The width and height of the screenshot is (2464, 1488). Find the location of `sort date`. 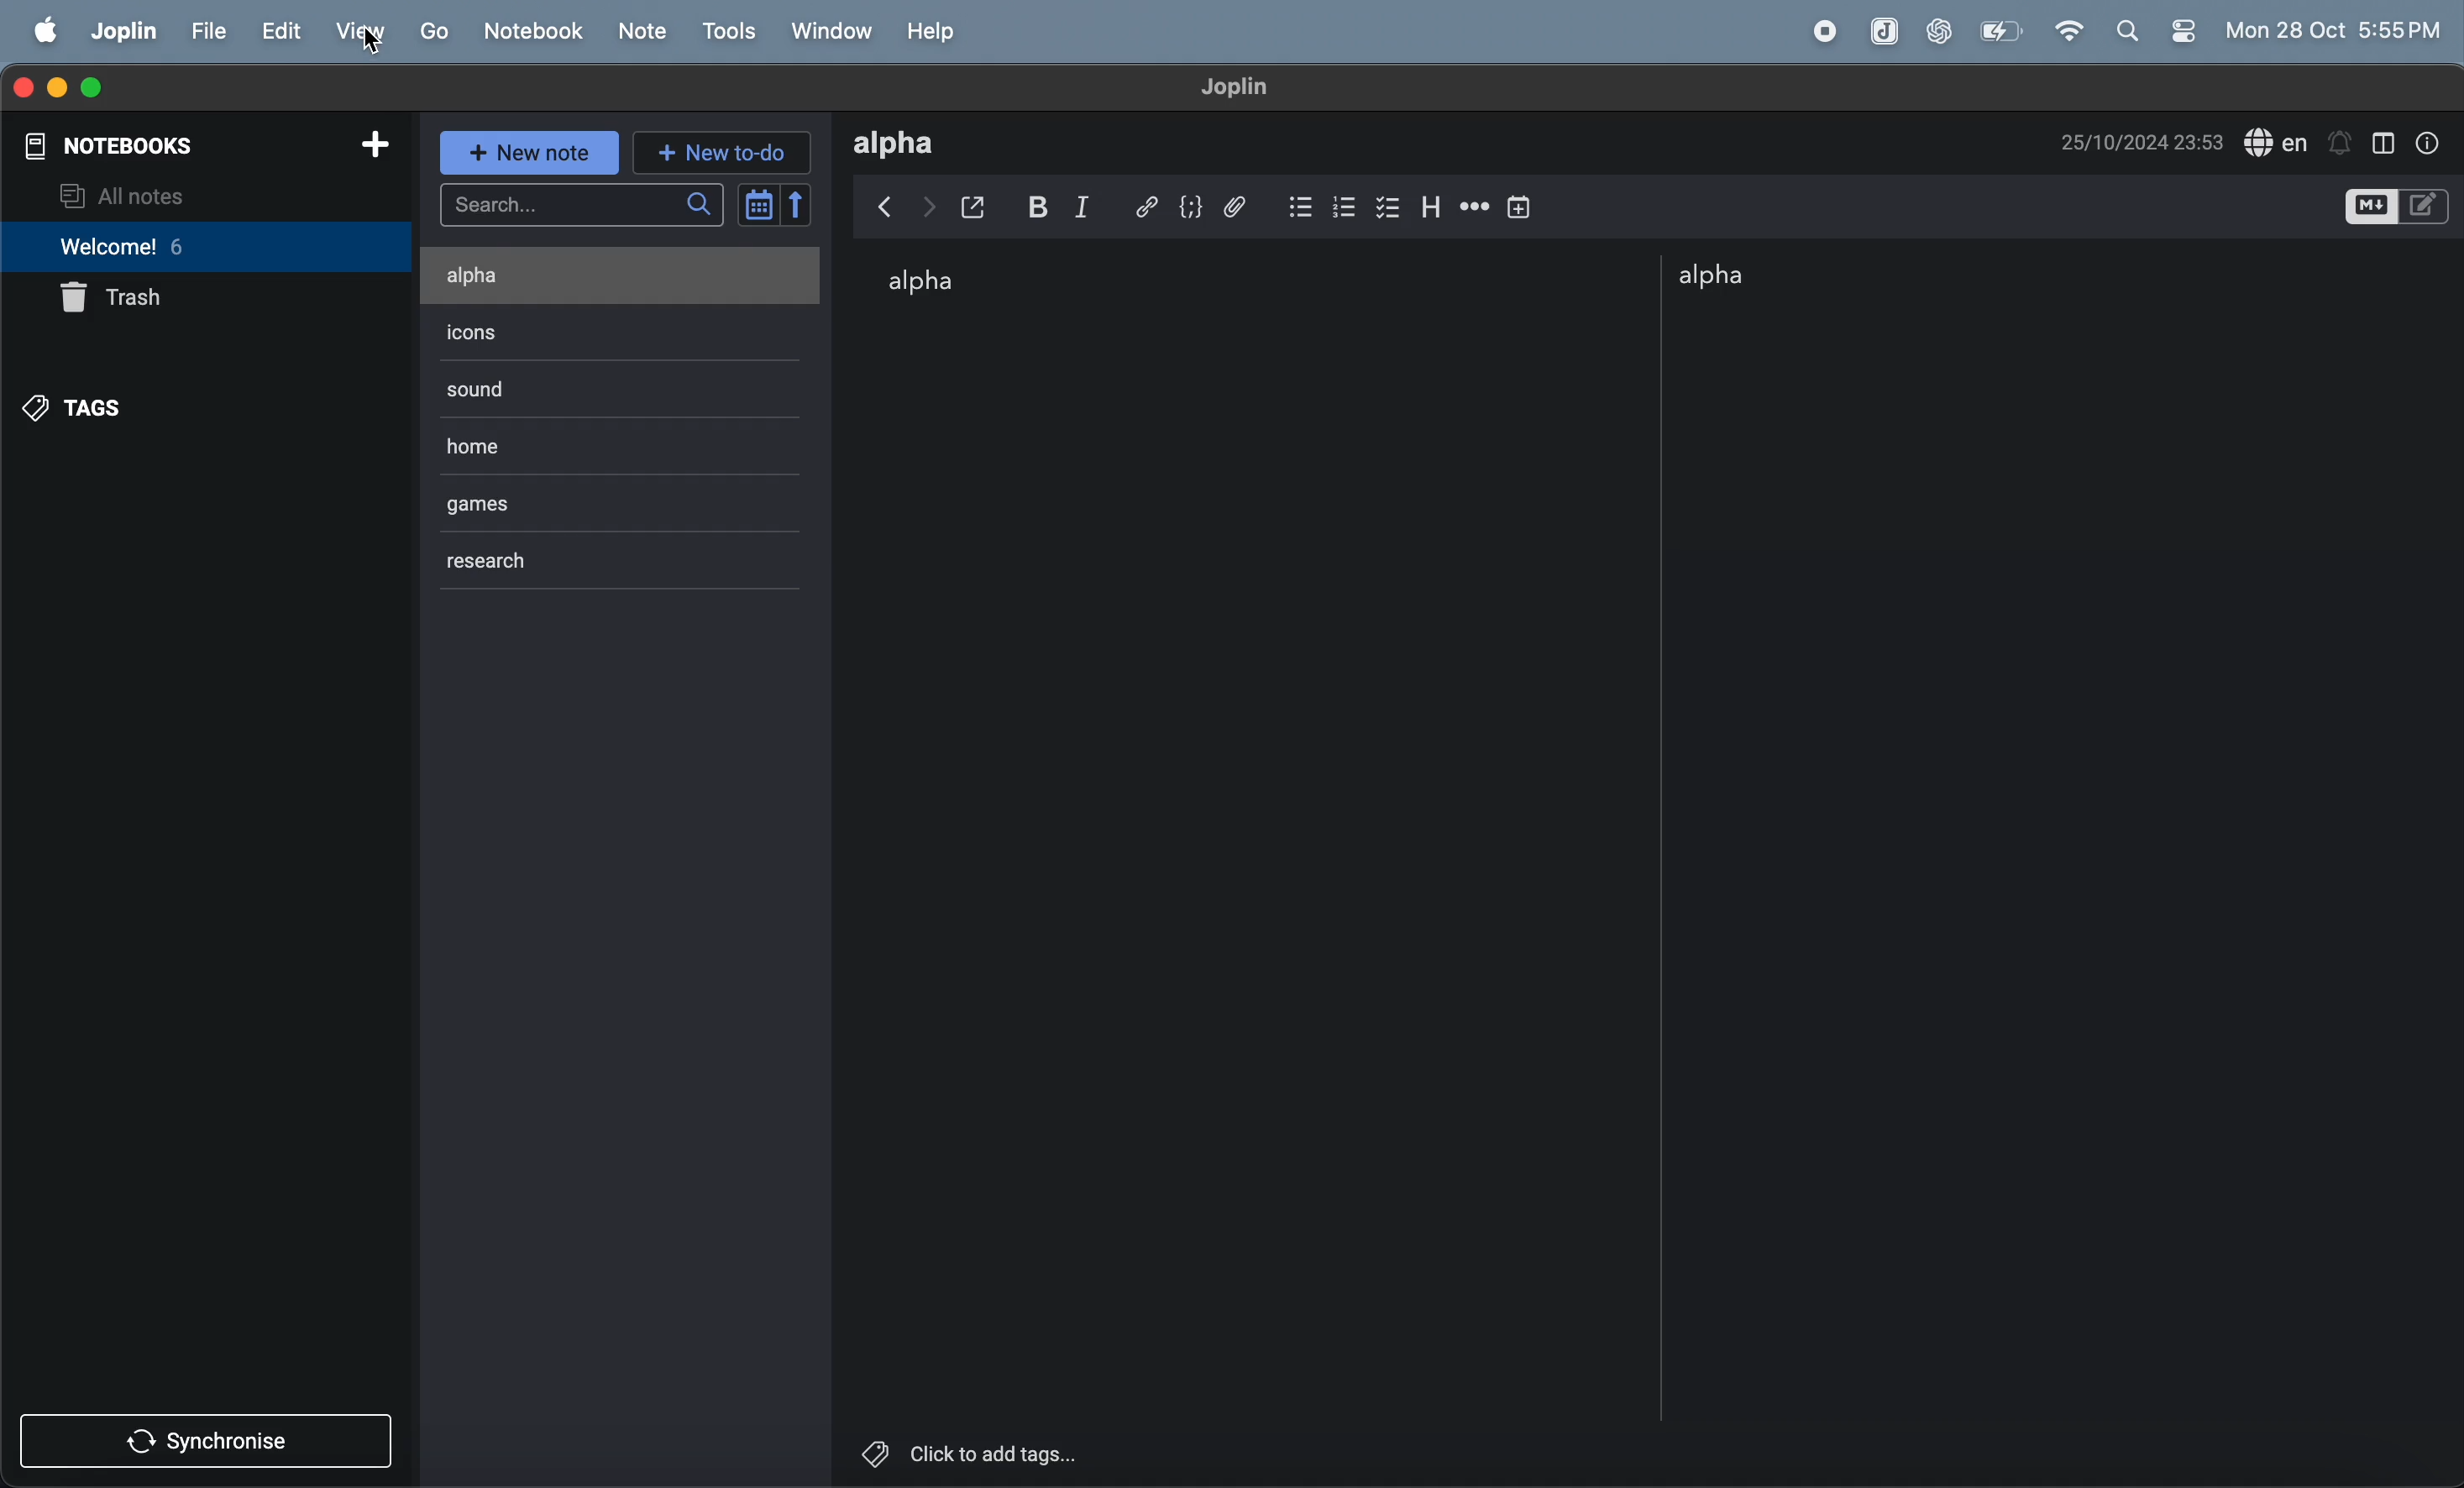

sort date is located at coordinates (777, 204).